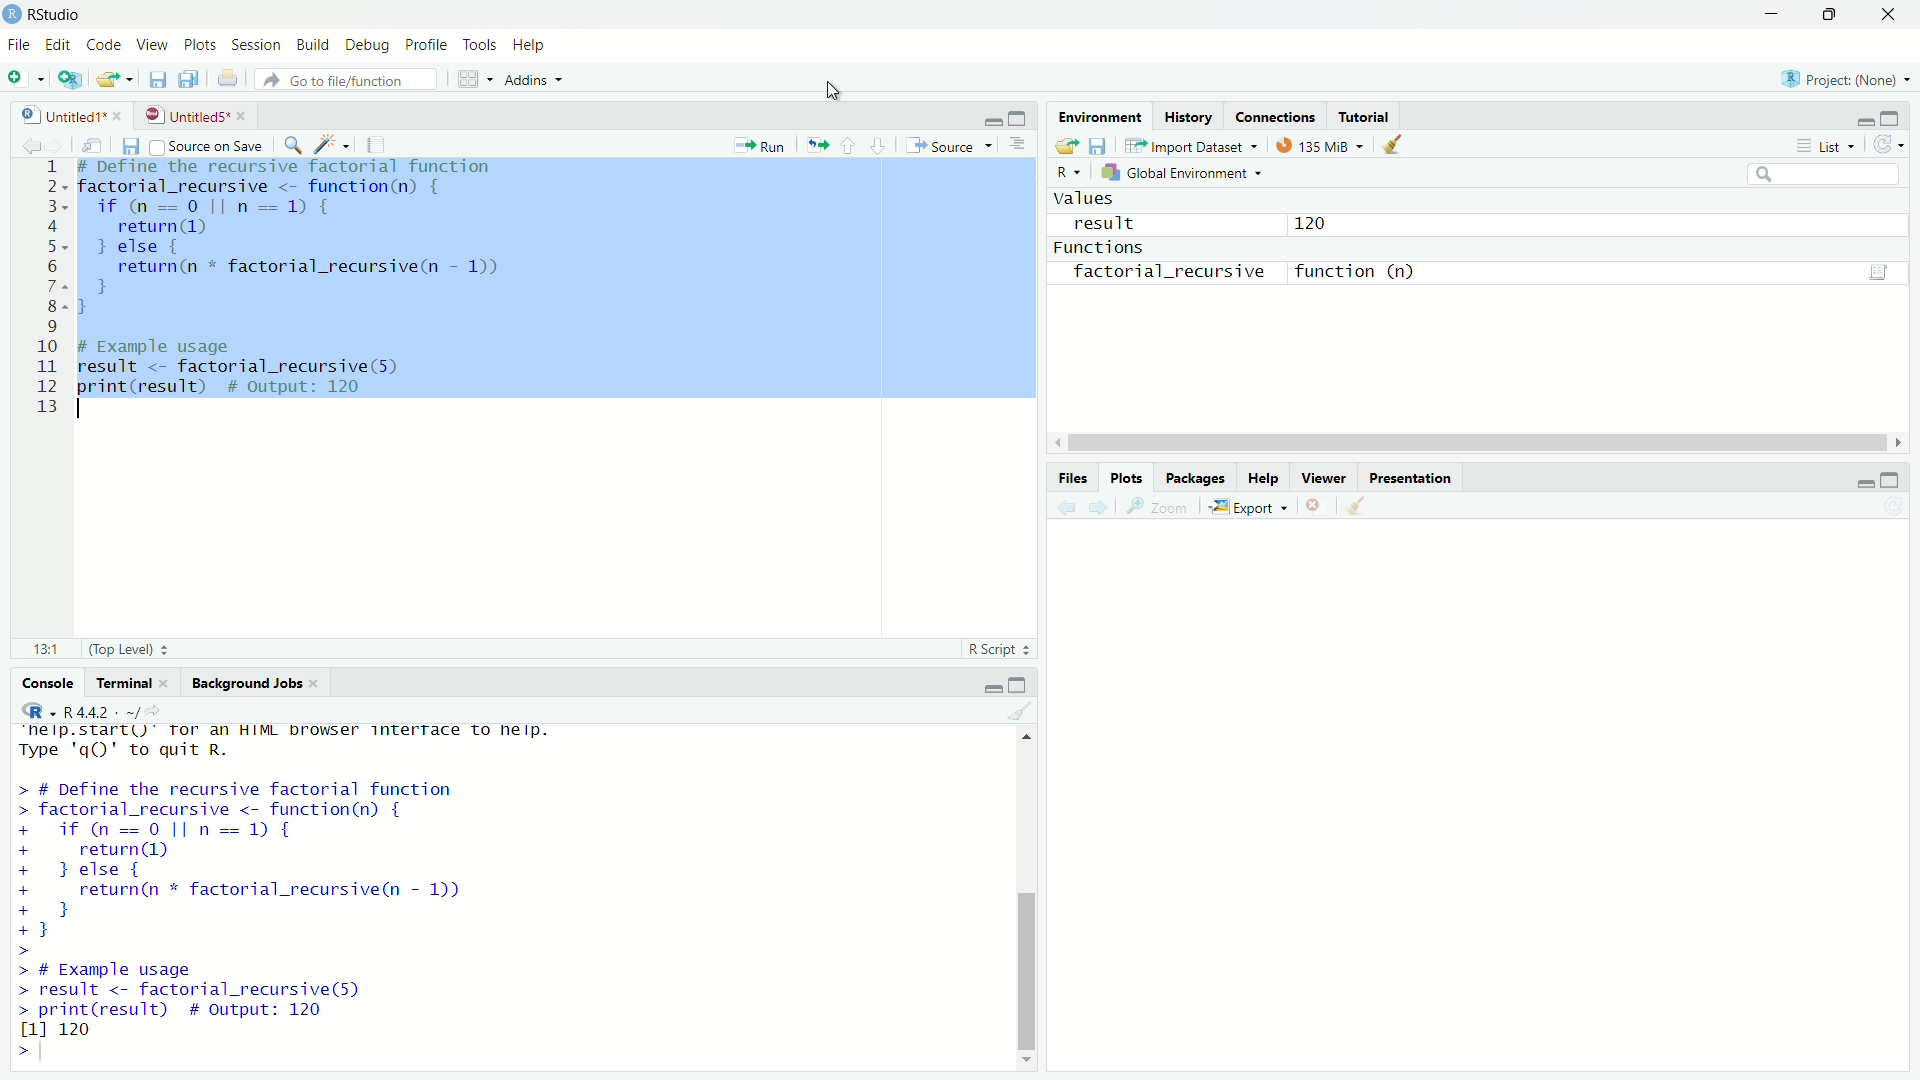 This screenshot has width=1920, height=1080. I want to click on Go back to the previous source location (Ctrl + F9), so click(29, 143).